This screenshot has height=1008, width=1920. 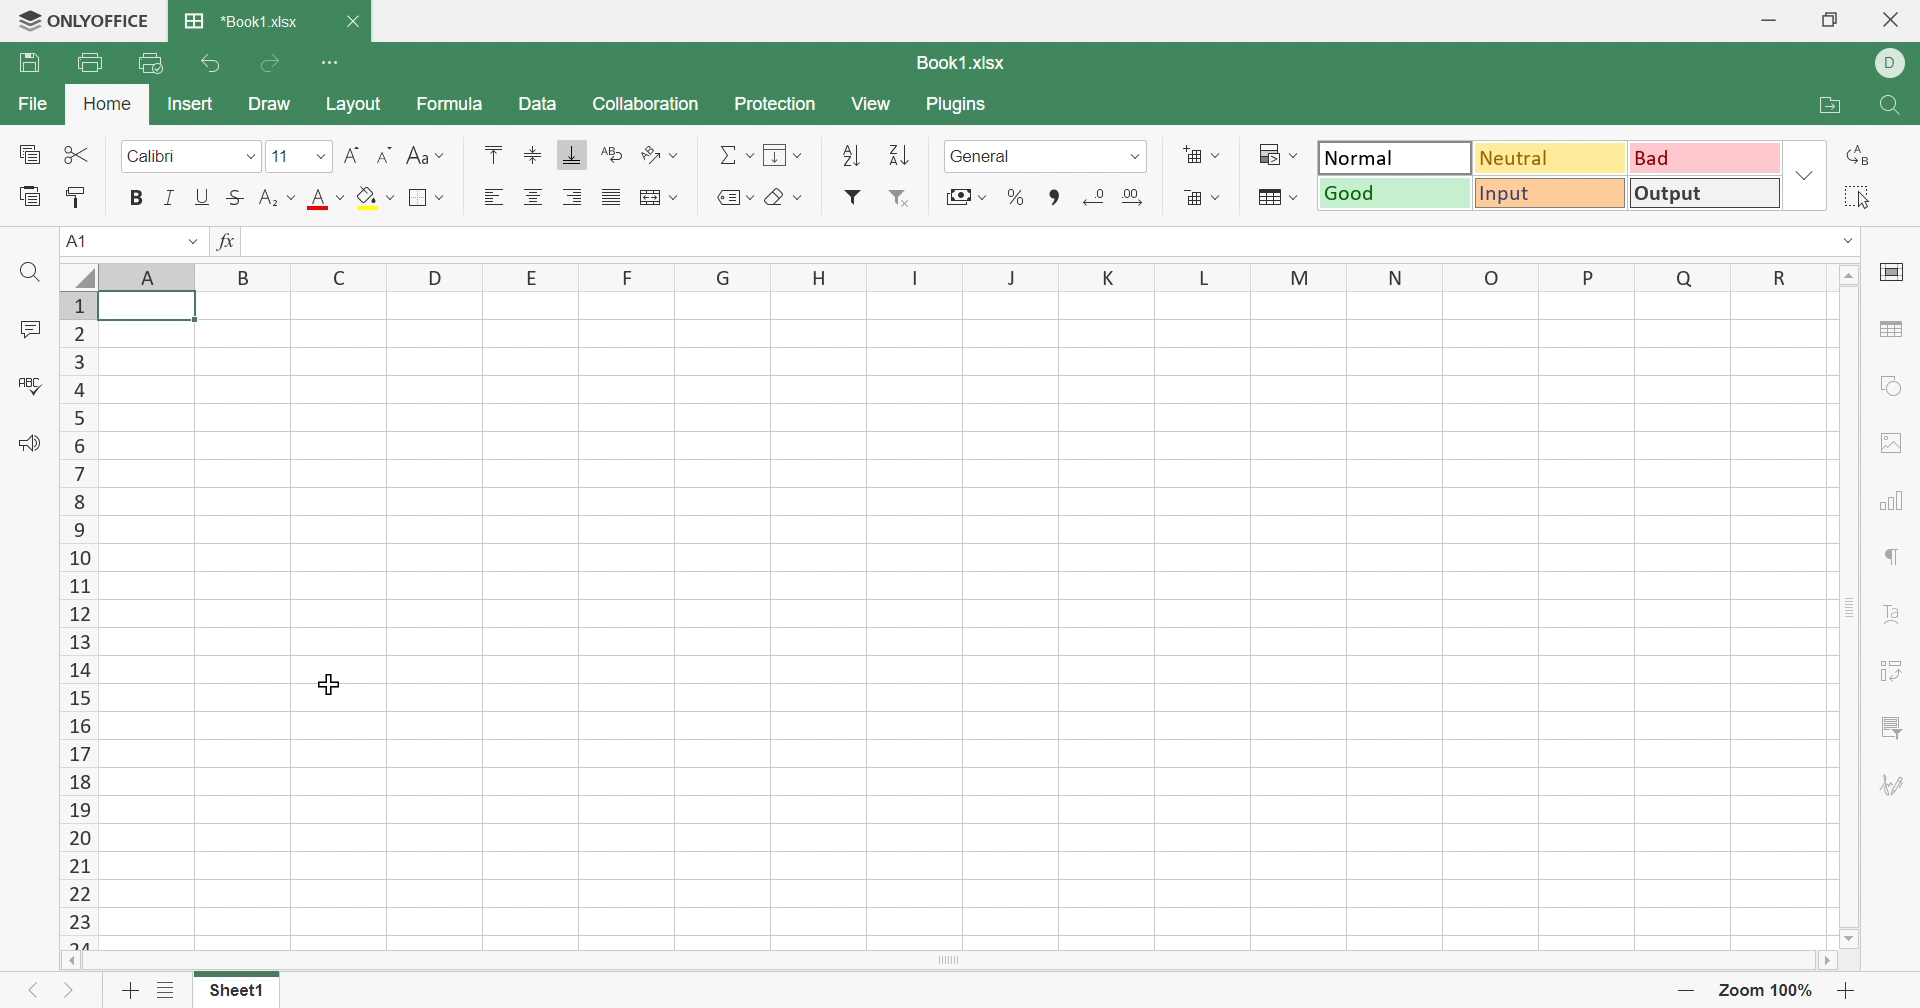 I want to click on Copy Style, so click(x=78, y=194).